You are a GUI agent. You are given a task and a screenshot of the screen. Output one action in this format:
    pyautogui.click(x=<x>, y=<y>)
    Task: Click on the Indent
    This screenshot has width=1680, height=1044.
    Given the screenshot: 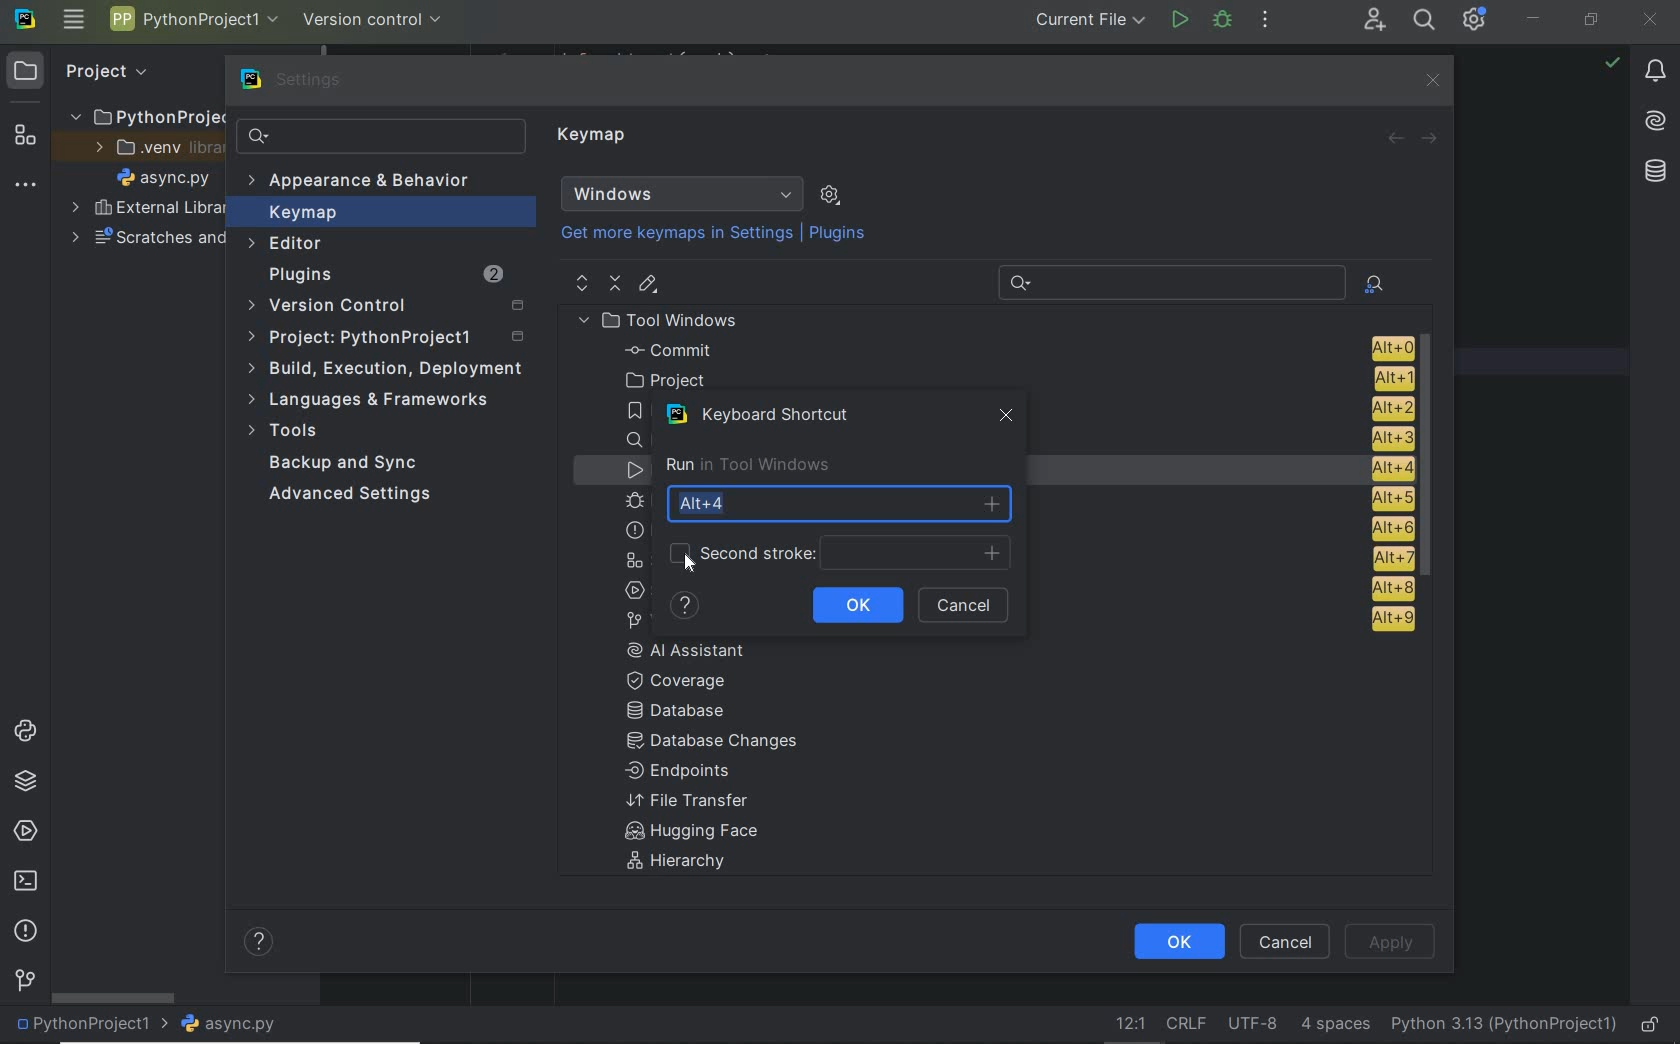 What is the action you would take?
    pyautogui.click(x=1335, y=1026)
    